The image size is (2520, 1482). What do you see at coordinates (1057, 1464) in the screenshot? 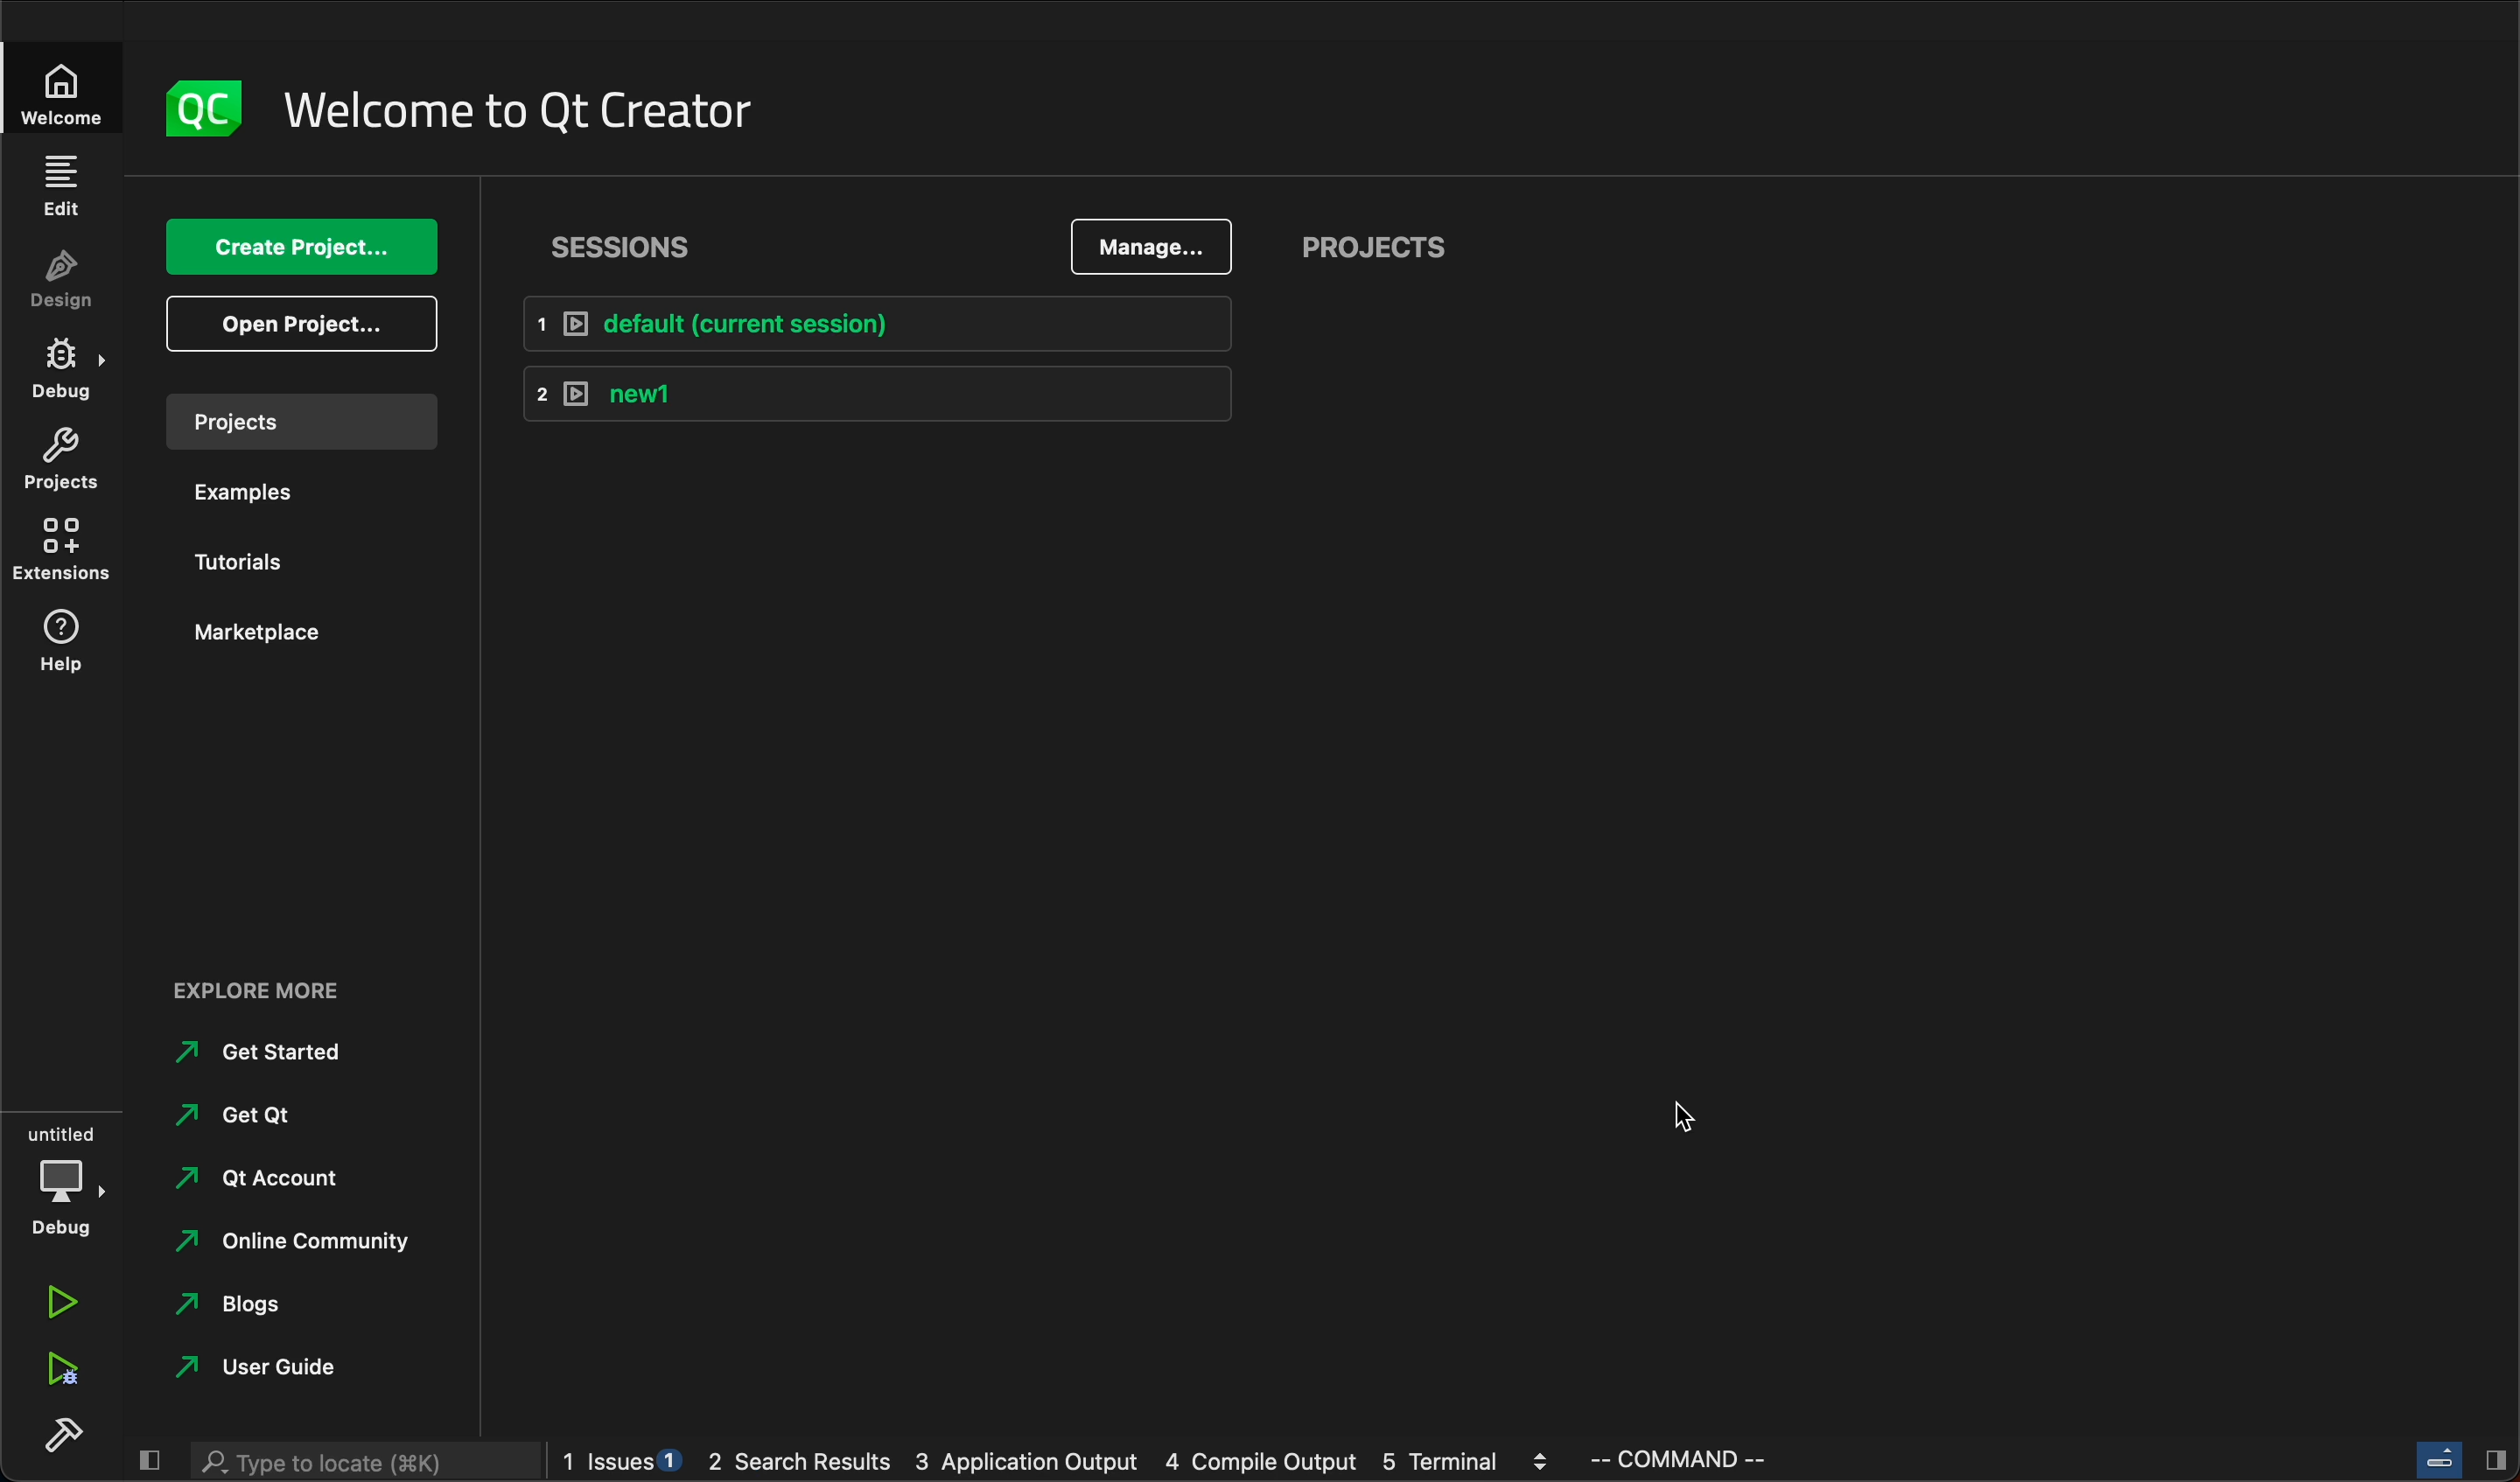
I see `blogs` at bounding box center [1057, 1464].